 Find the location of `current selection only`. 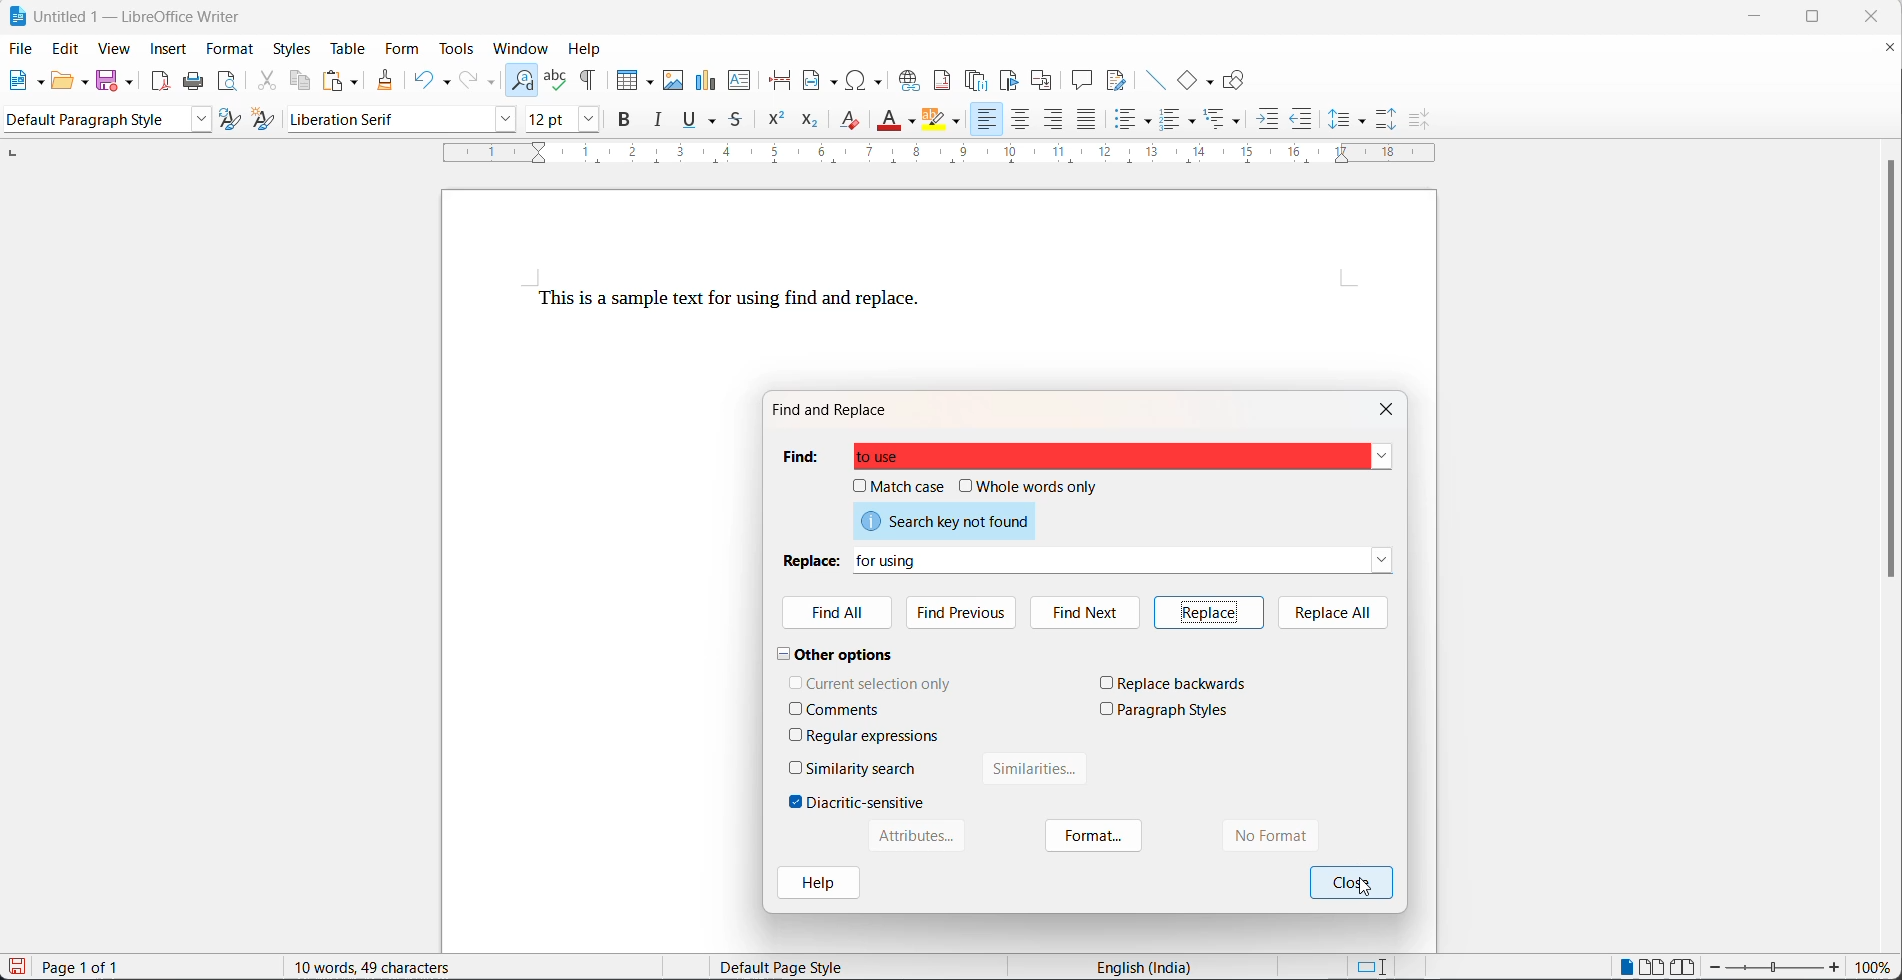

current selection only is located at coordinates (880, 683).